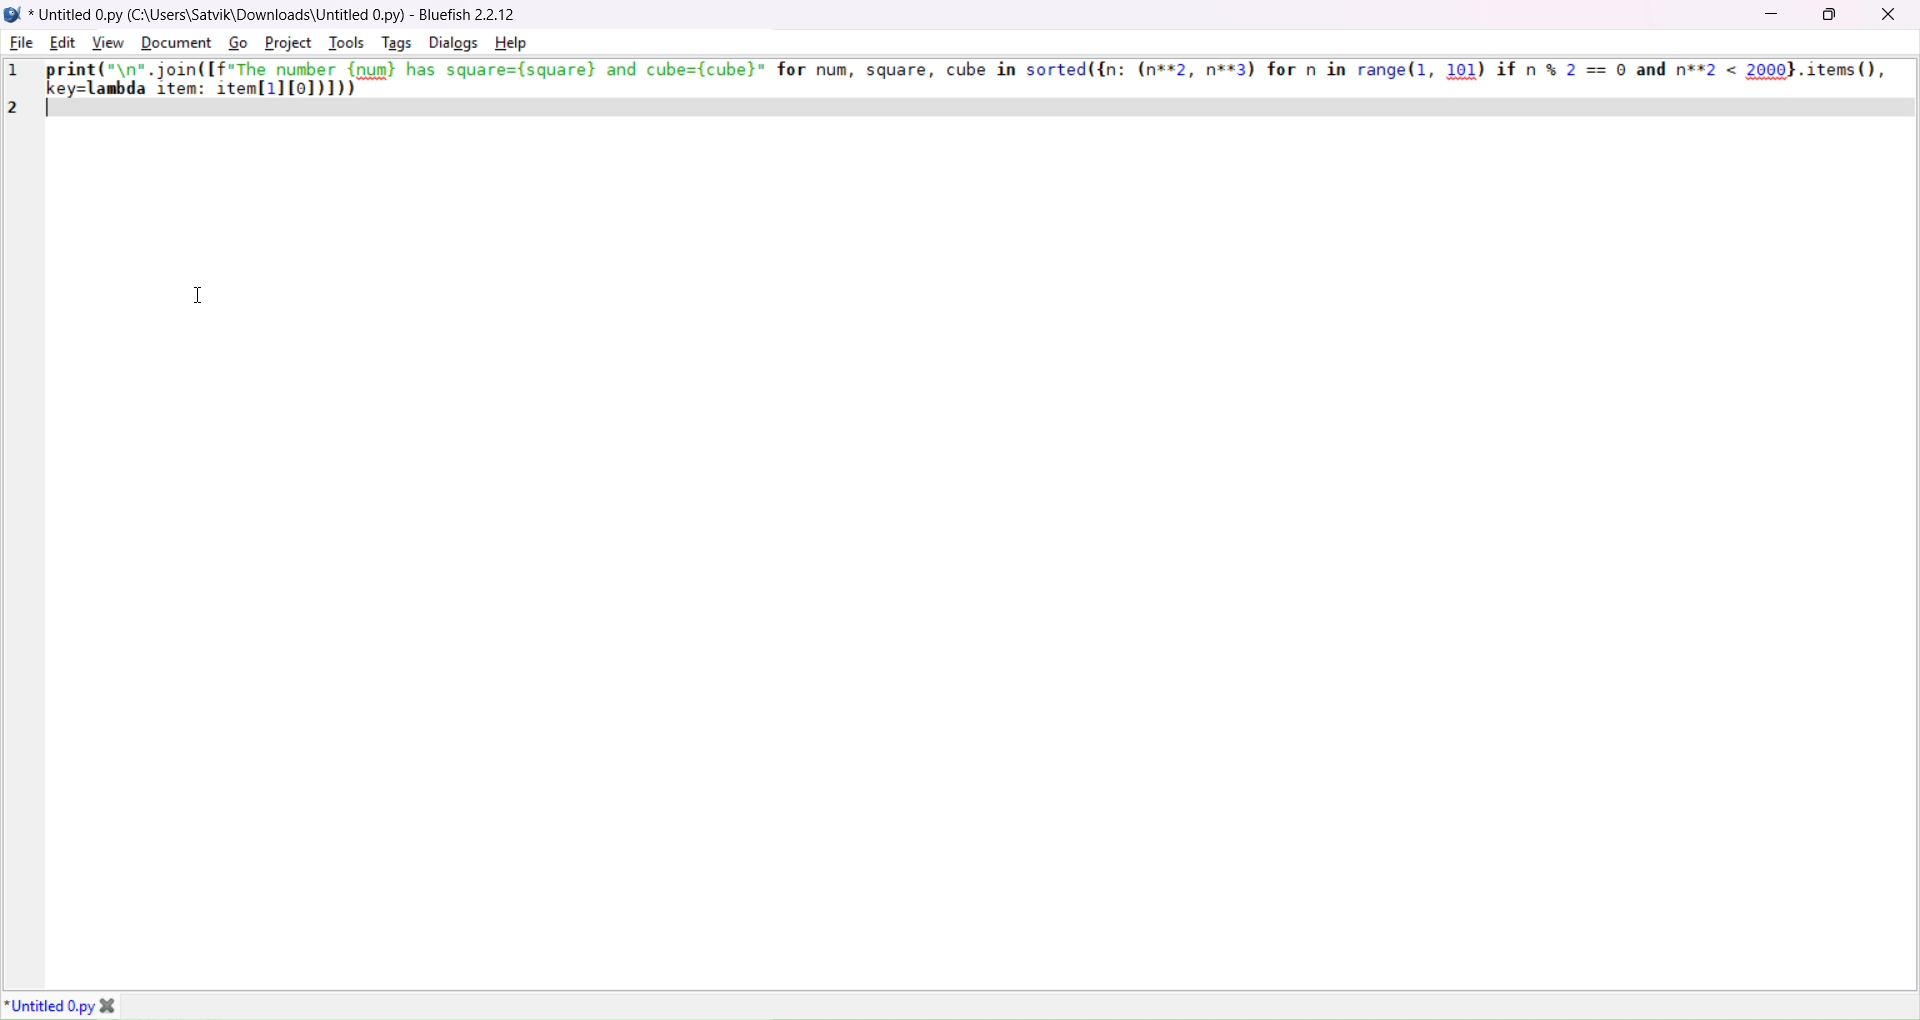 Image resolution: width=1920 pixels, height=1020 pixels. What do you see at coordinates (452, 42) in the screenshot?
I see `dialog` at bounding box center [452, 42].